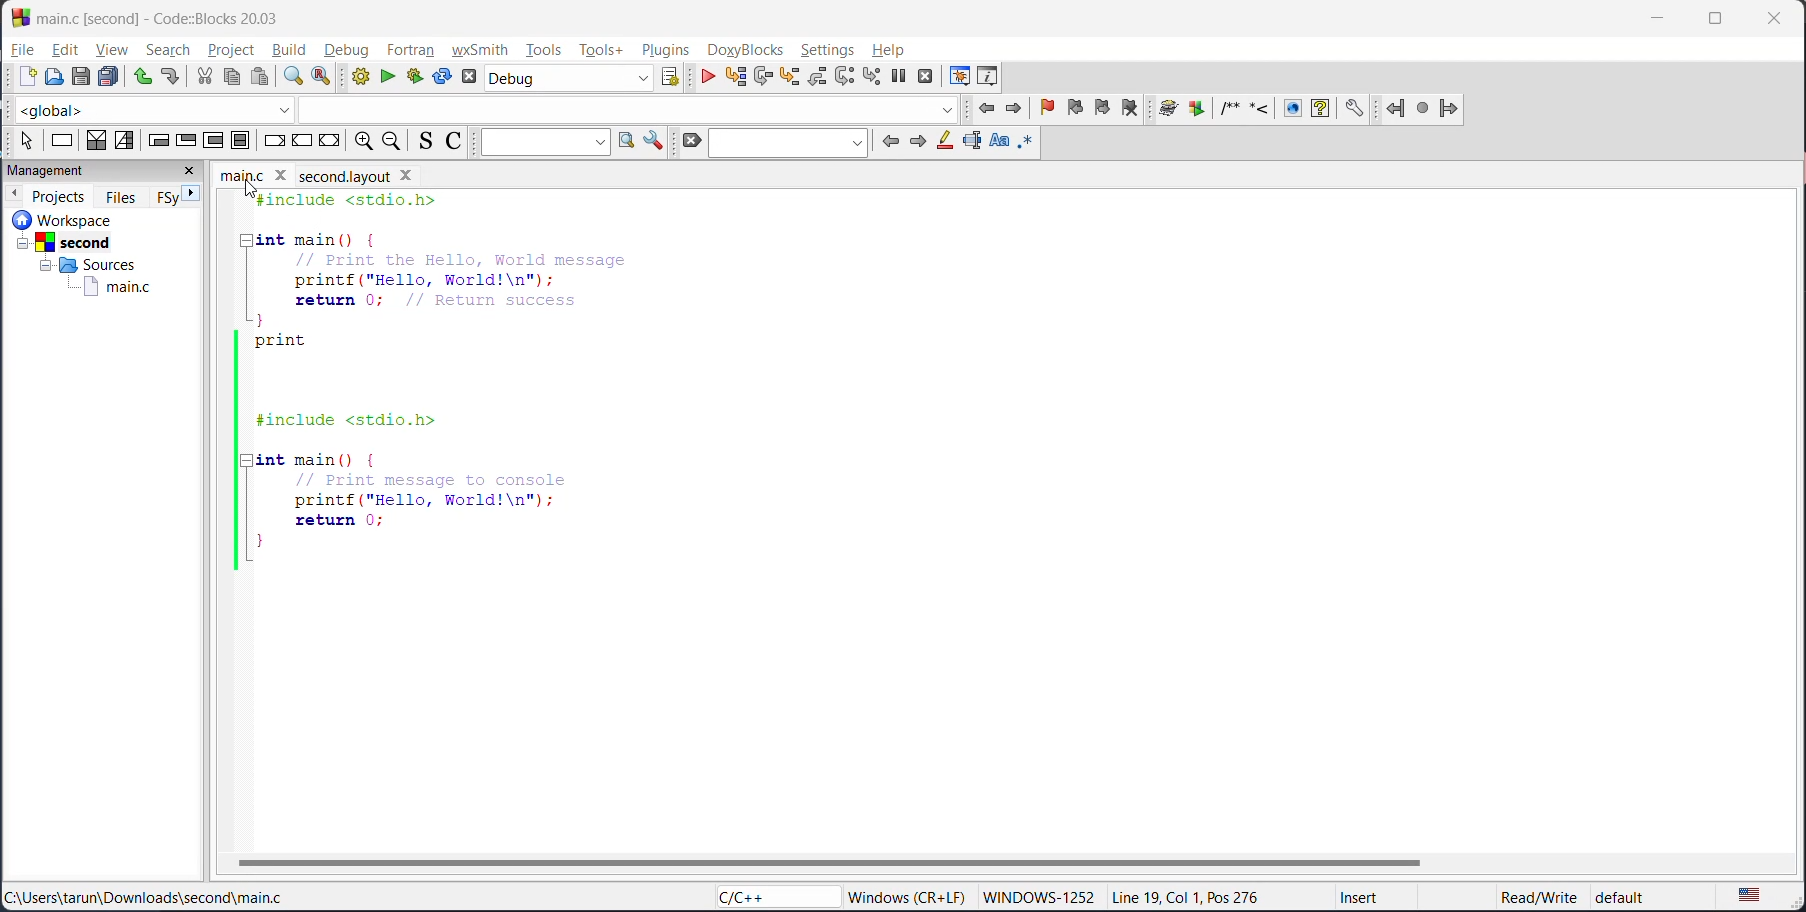  What do you see at coordinates (417, 74) in the screenshot?
I see `build and run` at bounding box center [417, 74].